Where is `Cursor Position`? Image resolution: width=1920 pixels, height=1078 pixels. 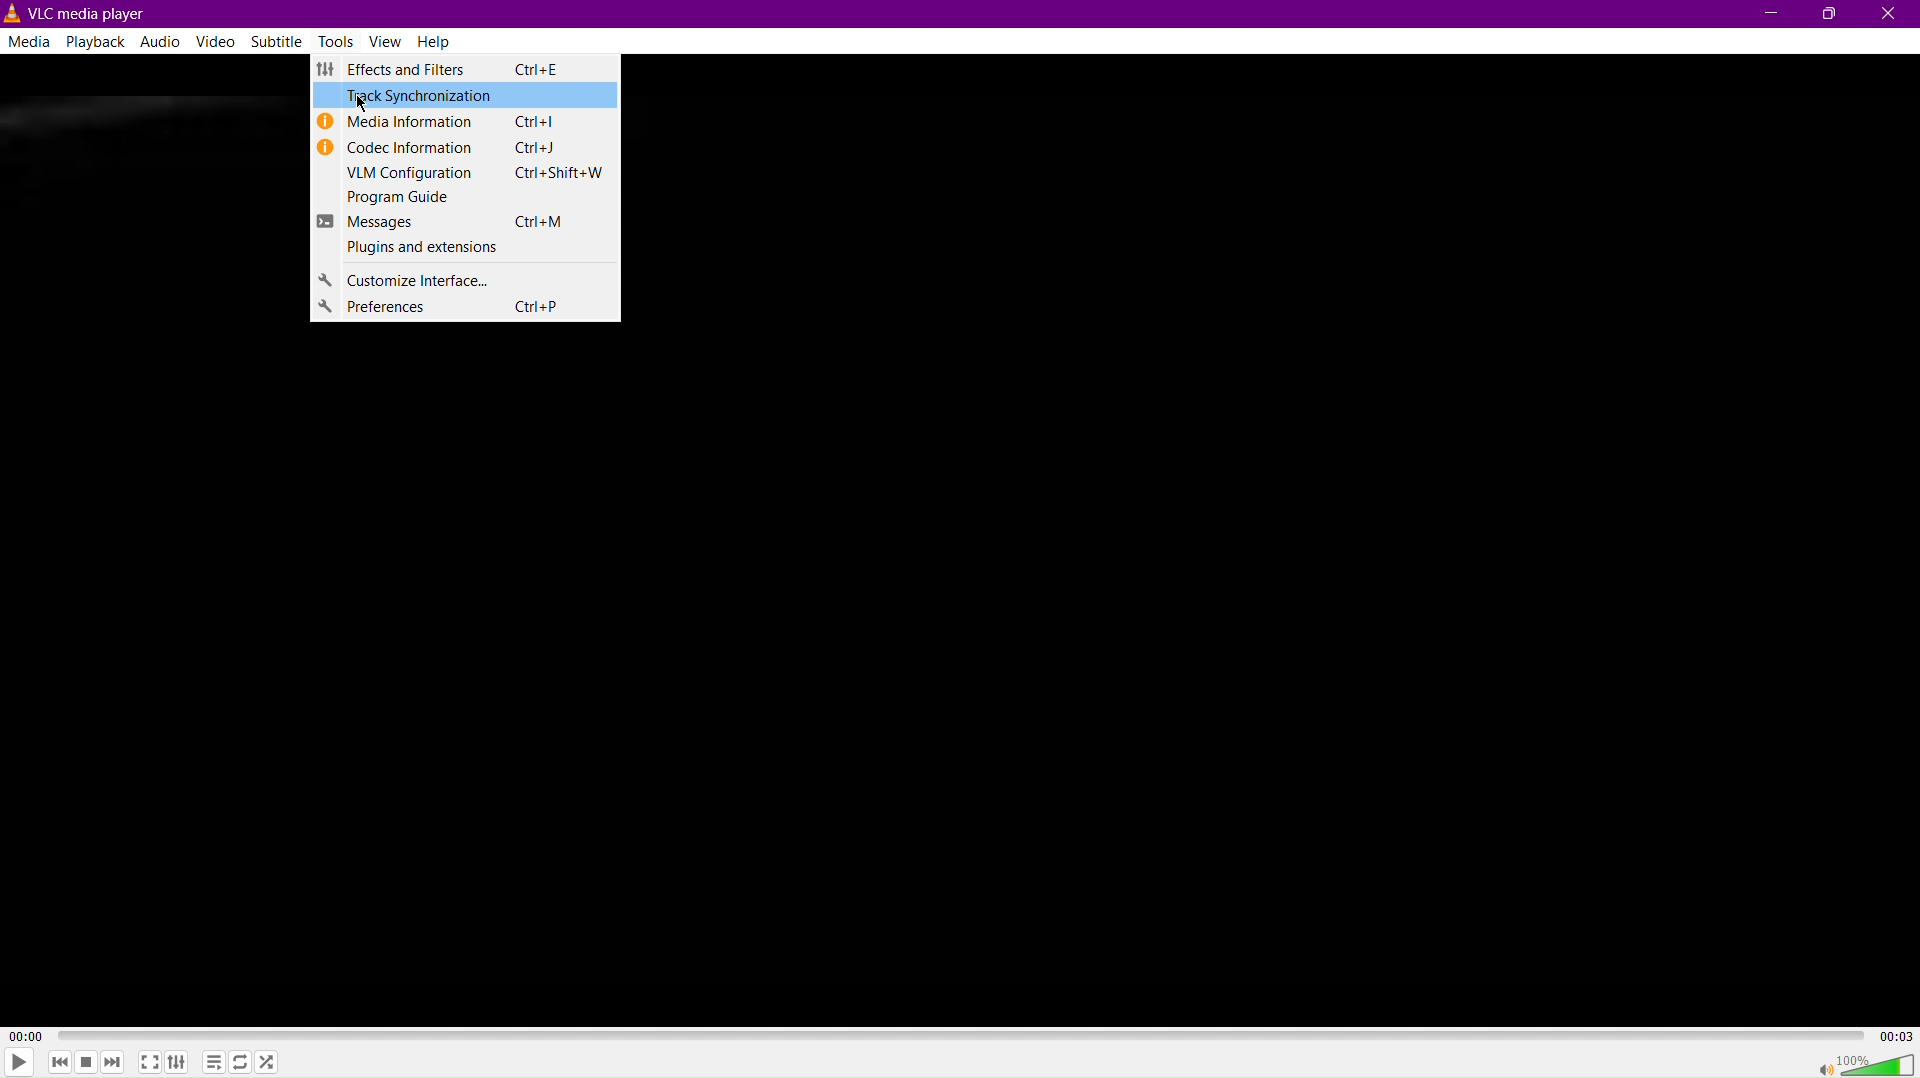 Cursor Position is located at coordinates (360, 98).